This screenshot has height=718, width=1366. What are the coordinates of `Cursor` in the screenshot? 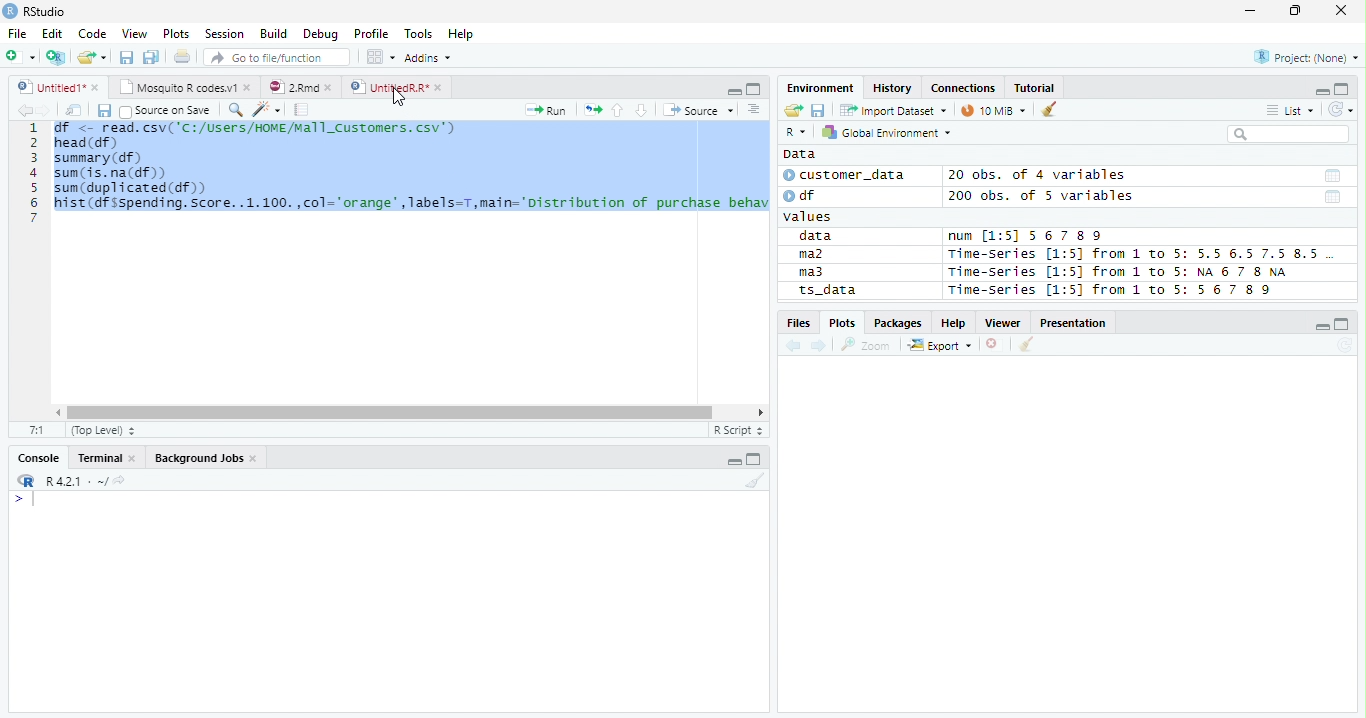 It's located at (397, 94).